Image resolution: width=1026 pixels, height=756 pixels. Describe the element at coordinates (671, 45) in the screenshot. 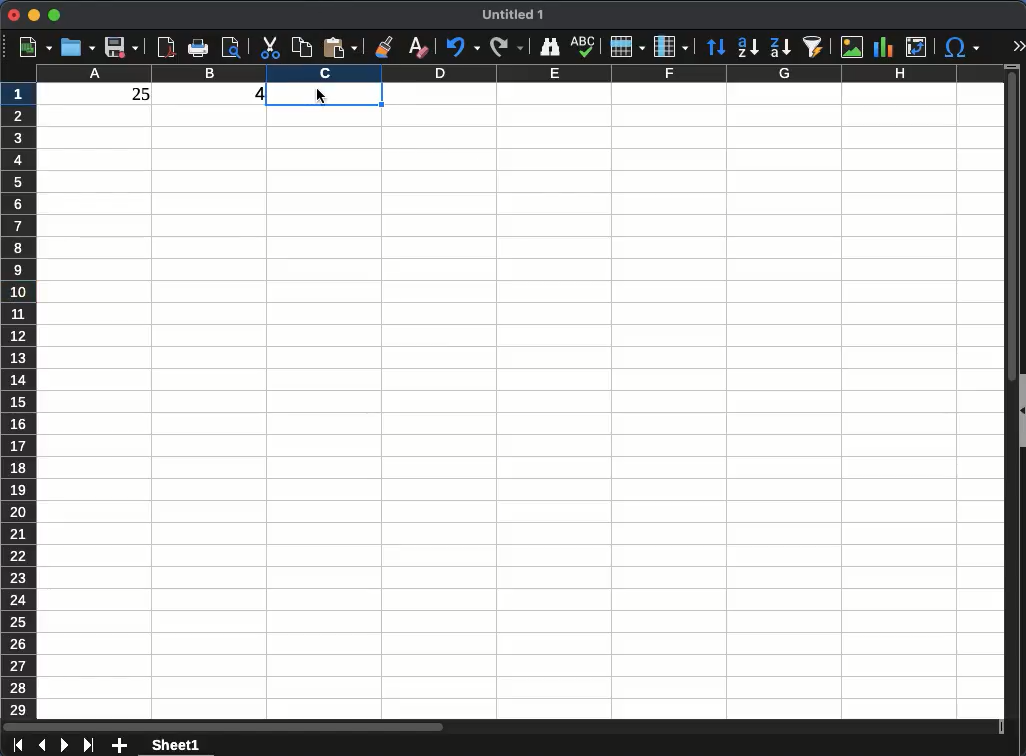

I see `column` at that location.